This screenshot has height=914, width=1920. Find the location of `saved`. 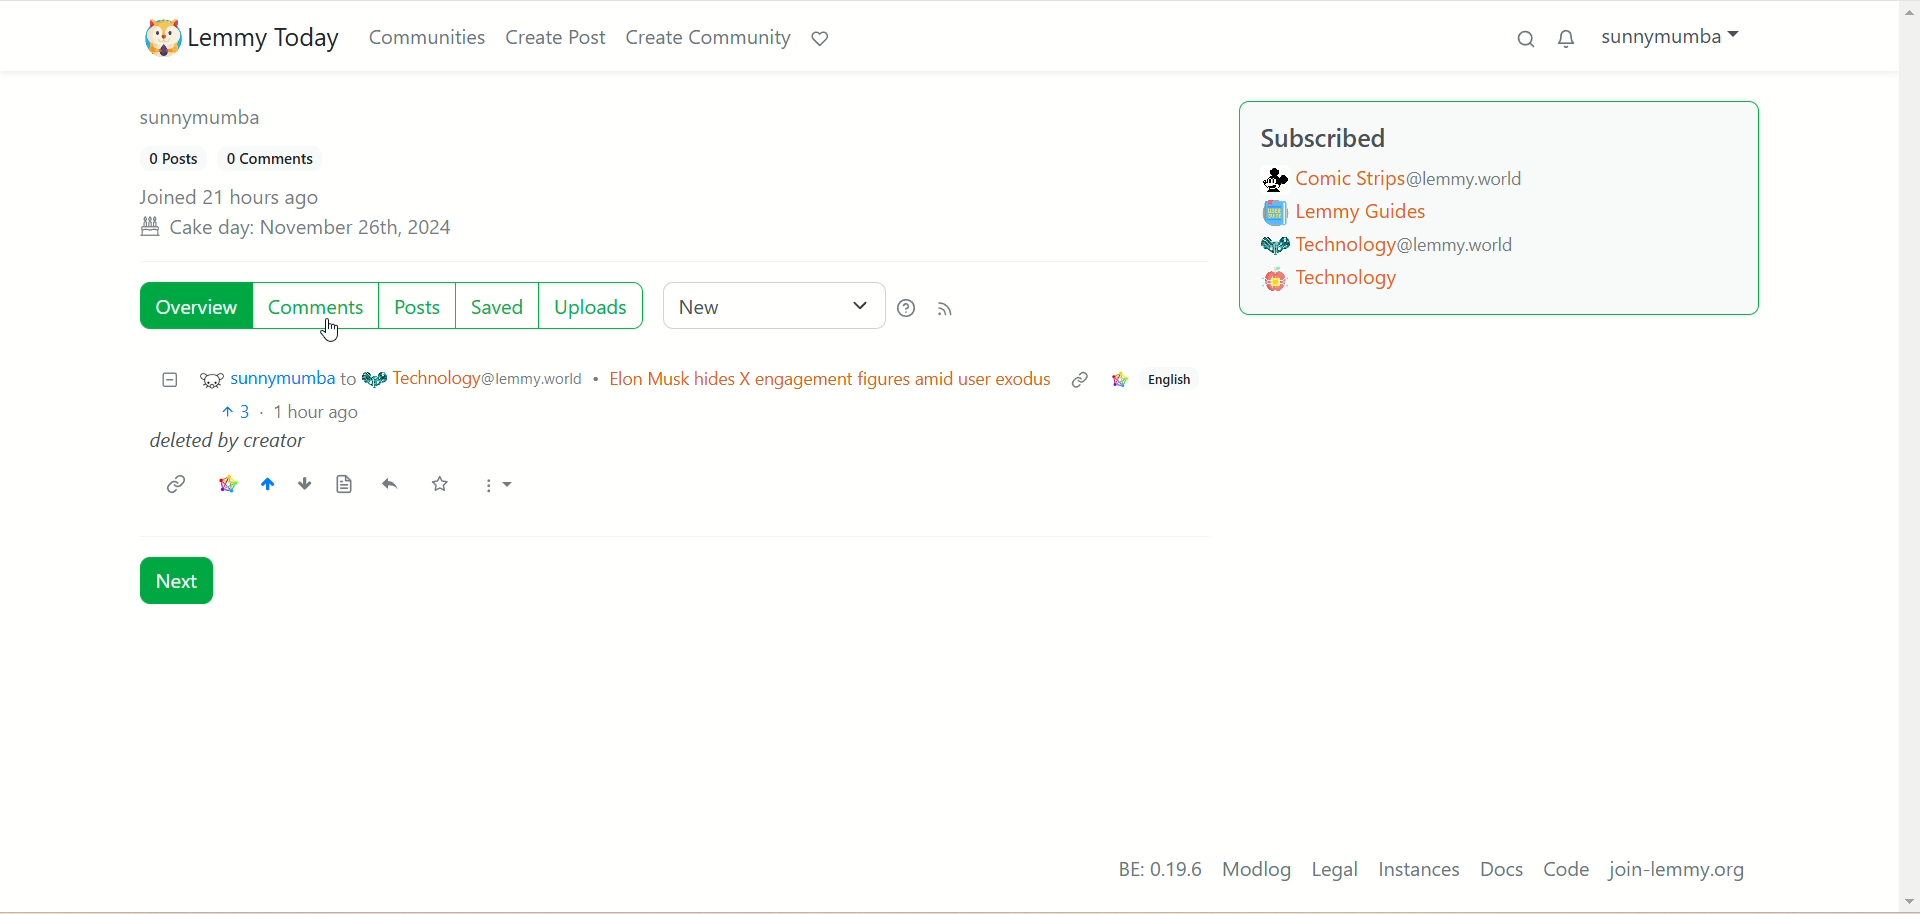

saved is located at coordinates (500, 304).